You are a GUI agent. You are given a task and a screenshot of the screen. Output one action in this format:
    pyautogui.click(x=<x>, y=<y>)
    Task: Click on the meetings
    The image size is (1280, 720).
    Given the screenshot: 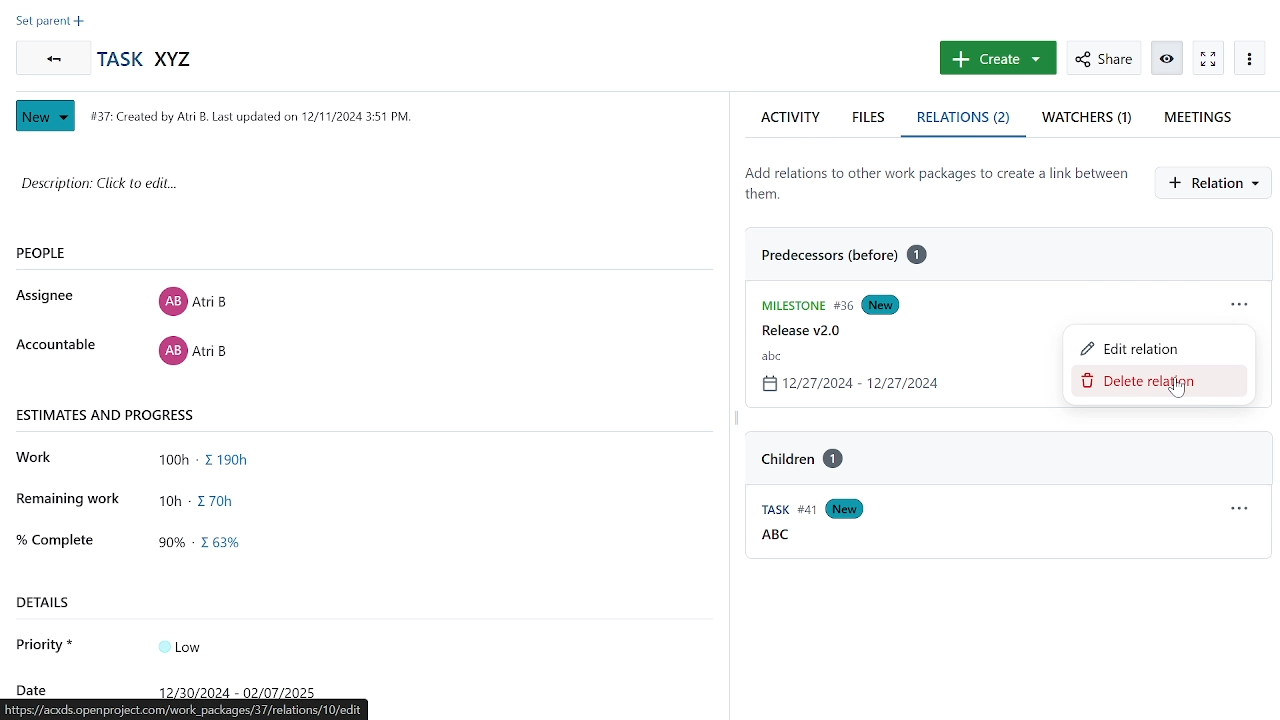 What is the action you would take?
    pyautogui.click(x=1203, y=117)
    